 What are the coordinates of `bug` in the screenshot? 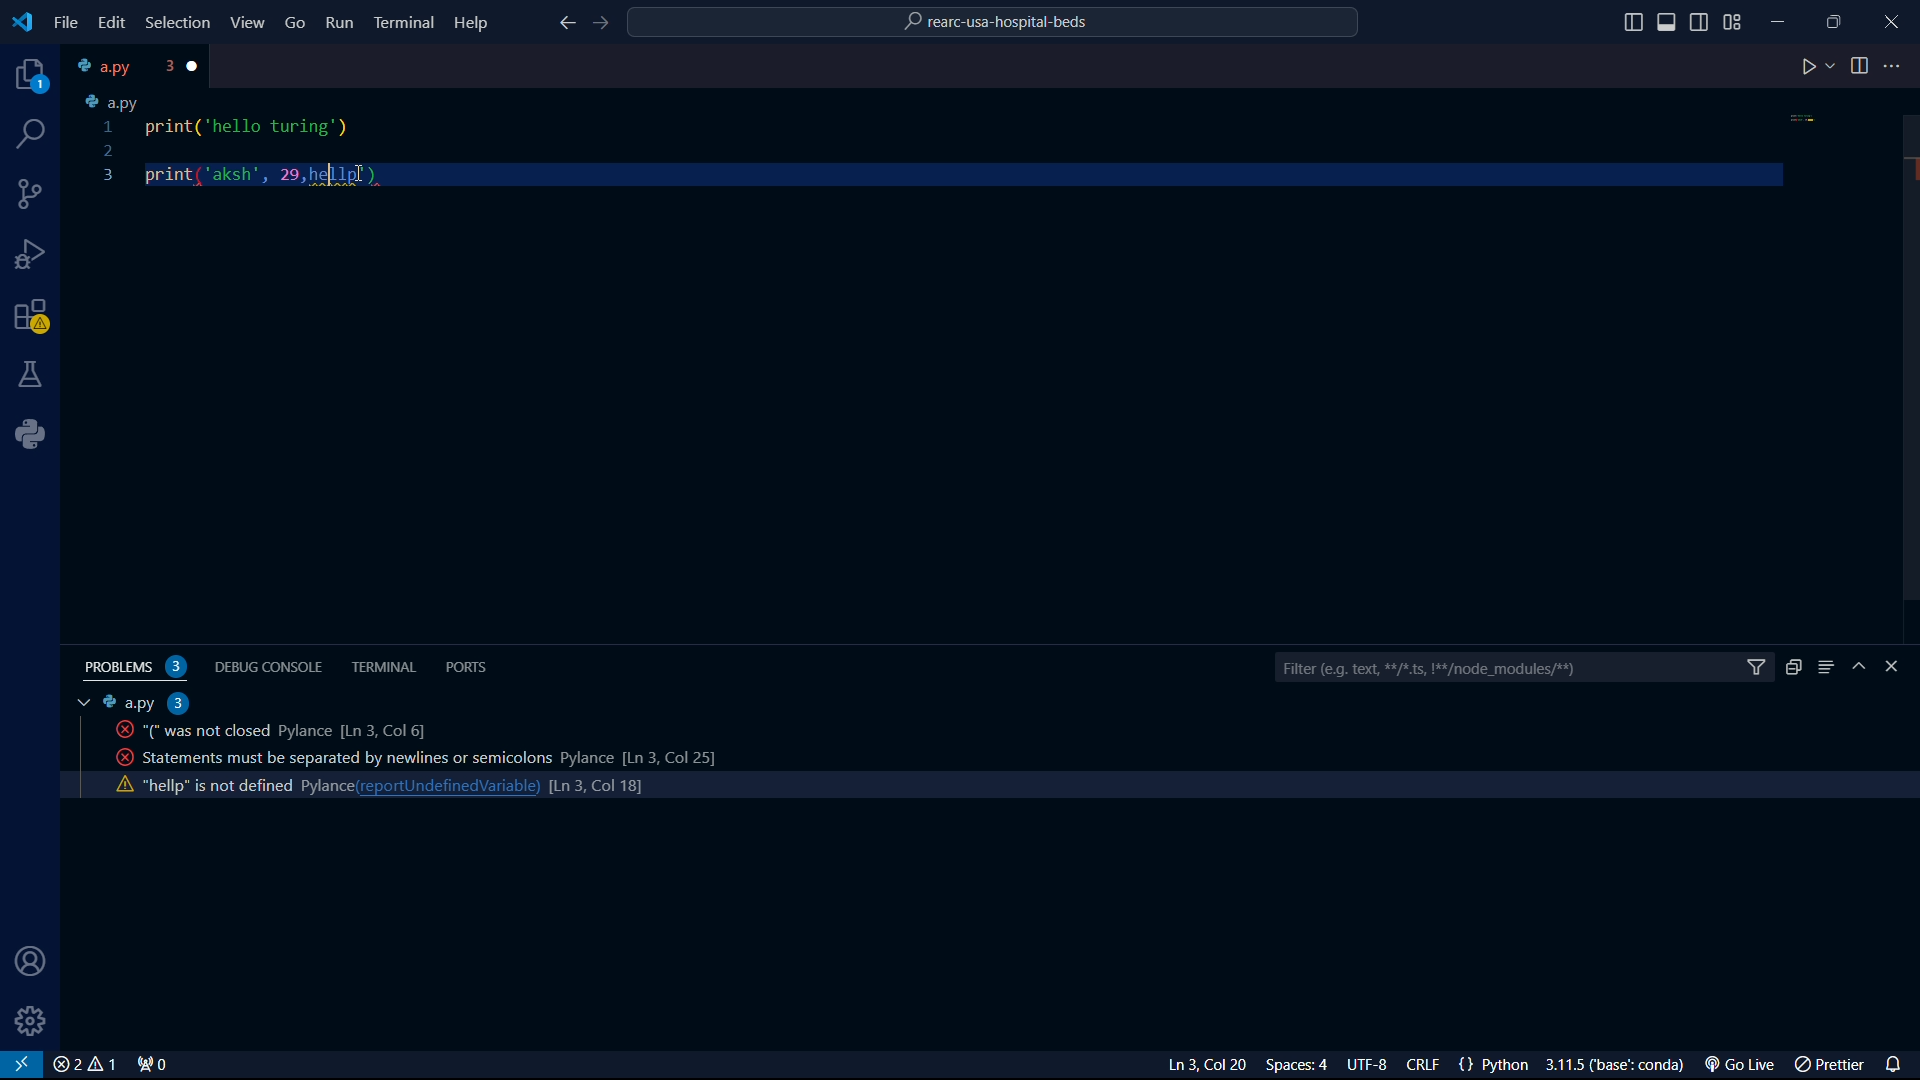 It's located at (35, 250).